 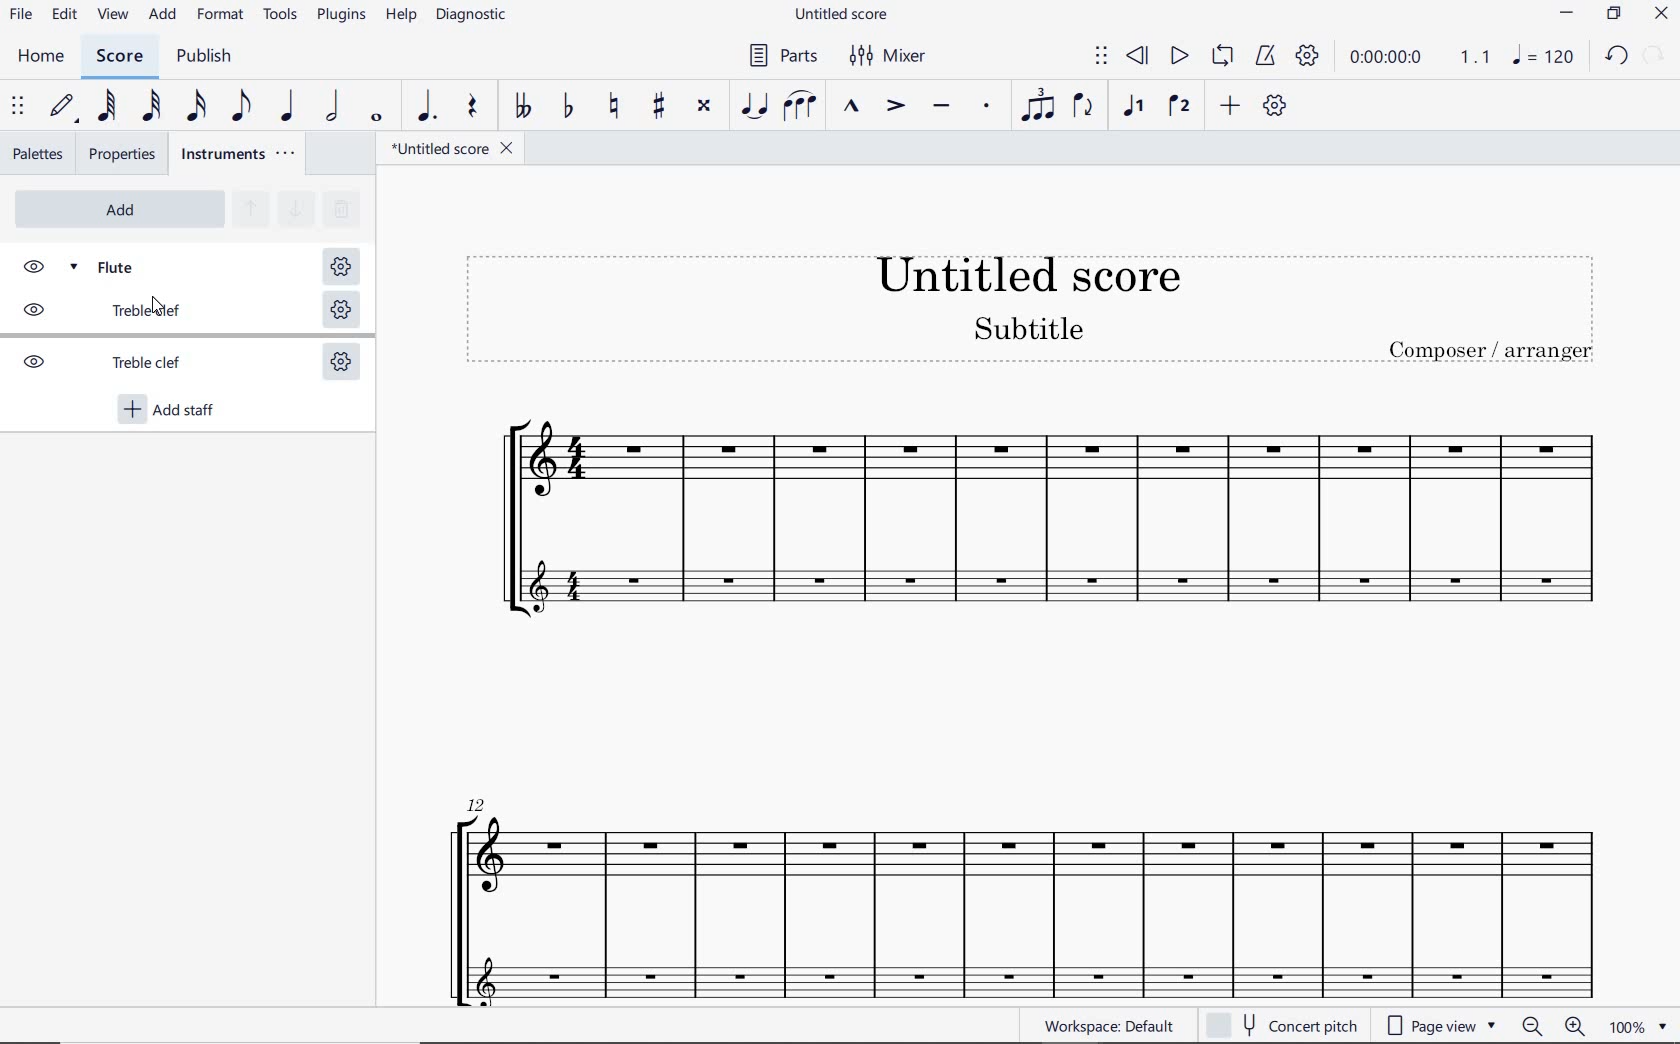 What do you see at coordinates (706, 107) in the screenshot?
I see `TOGGLE DOUBLE-SHARP` at bounding box center [706, 107].